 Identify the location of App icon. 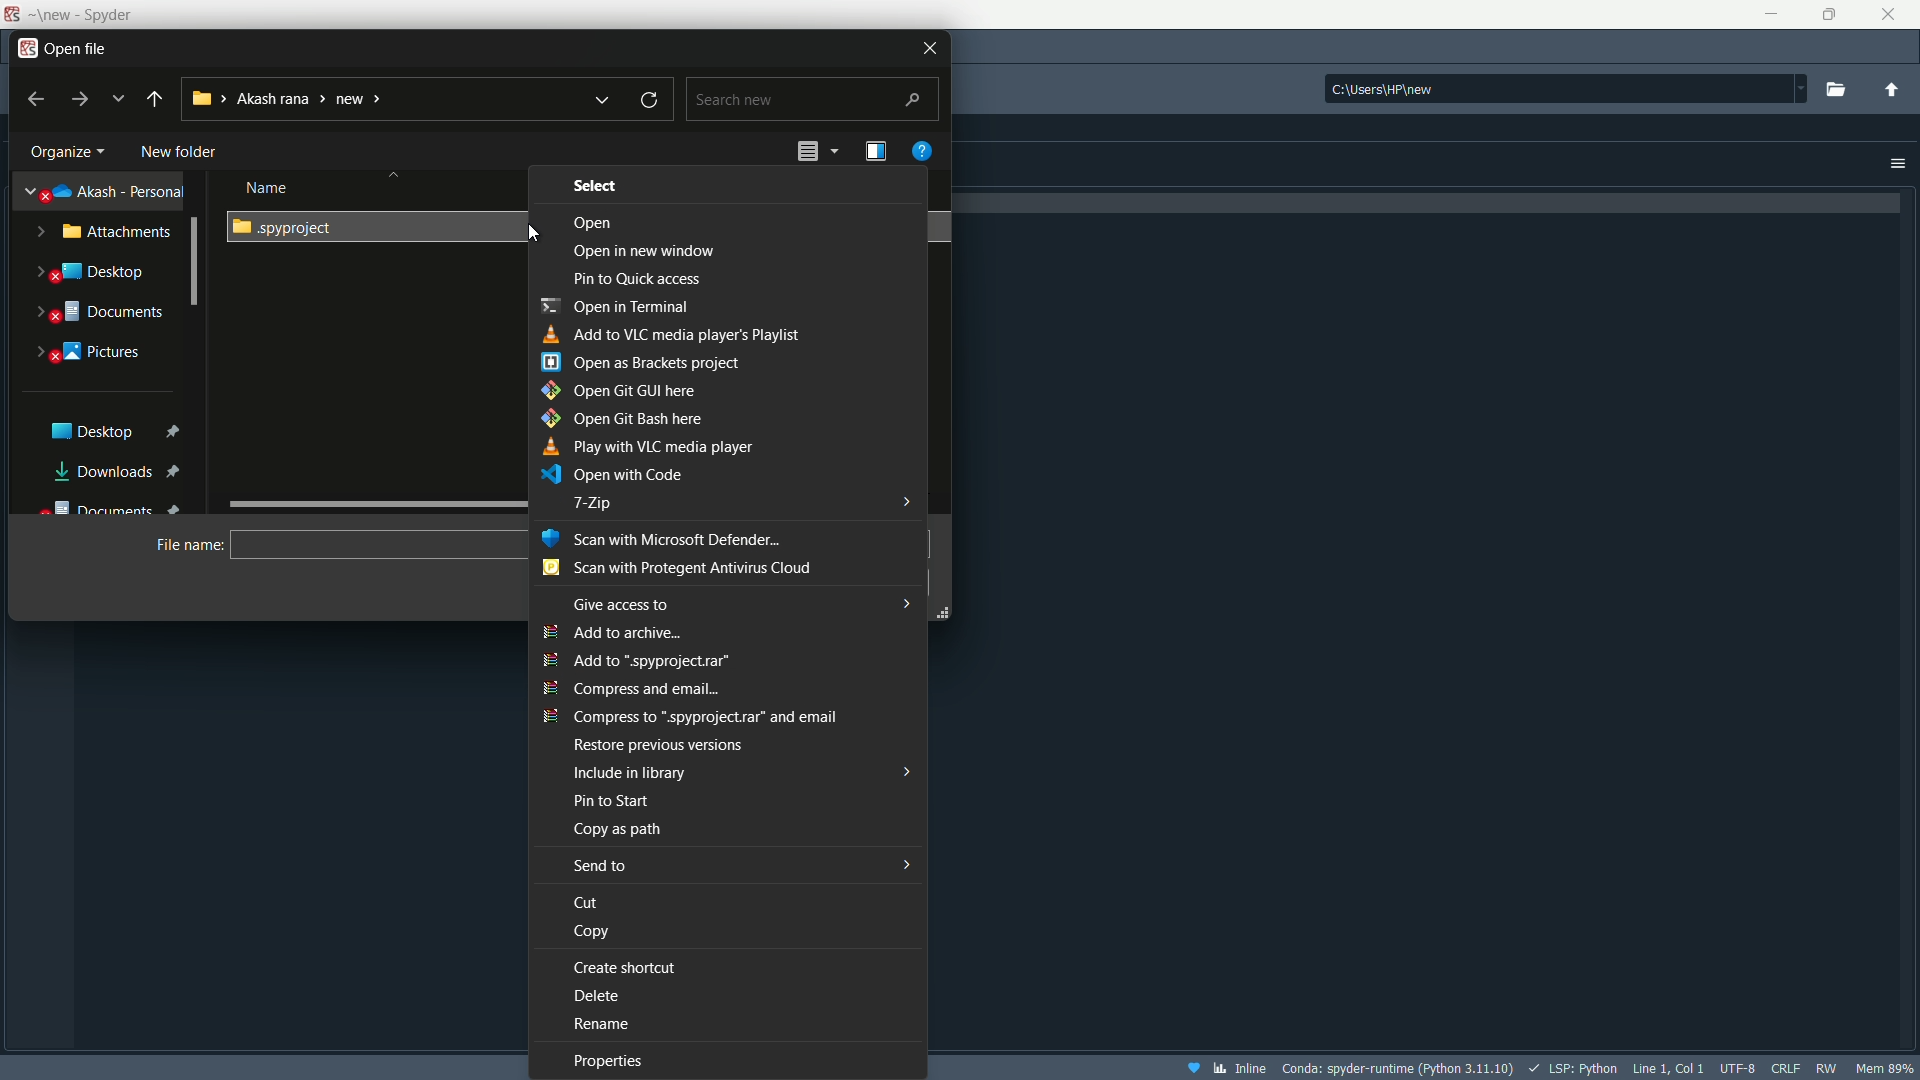
(14, 16).